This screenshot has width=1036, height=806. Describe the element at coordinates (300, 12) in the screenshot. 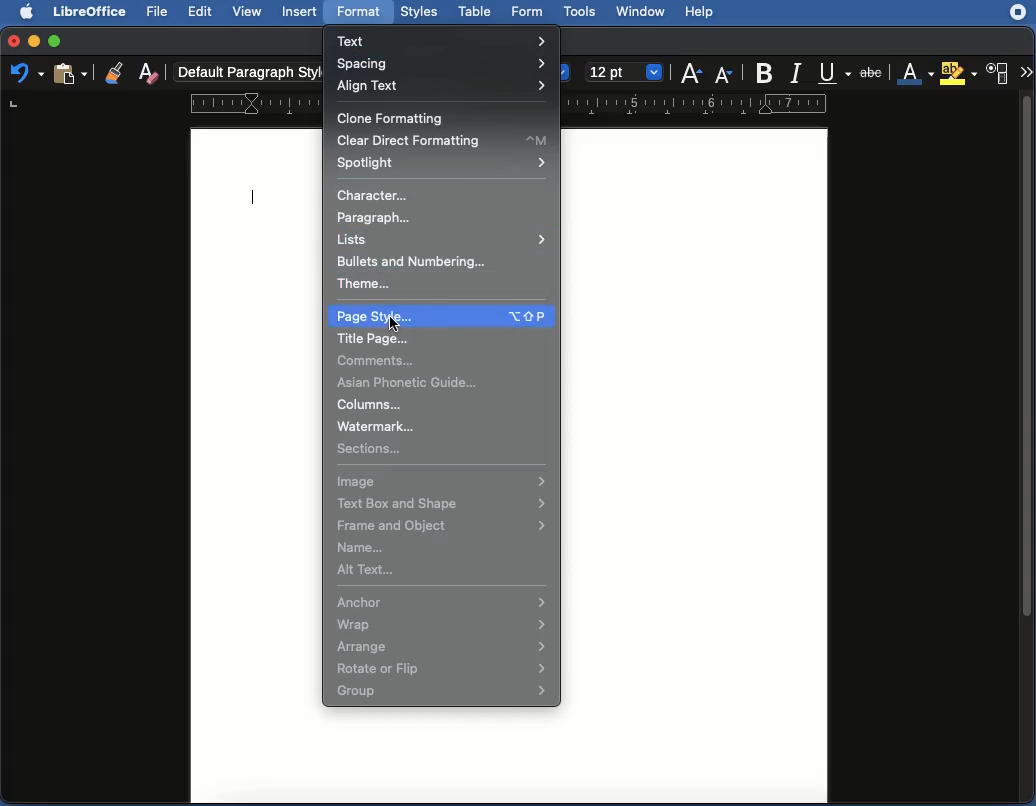

I see `Insert` at that location.